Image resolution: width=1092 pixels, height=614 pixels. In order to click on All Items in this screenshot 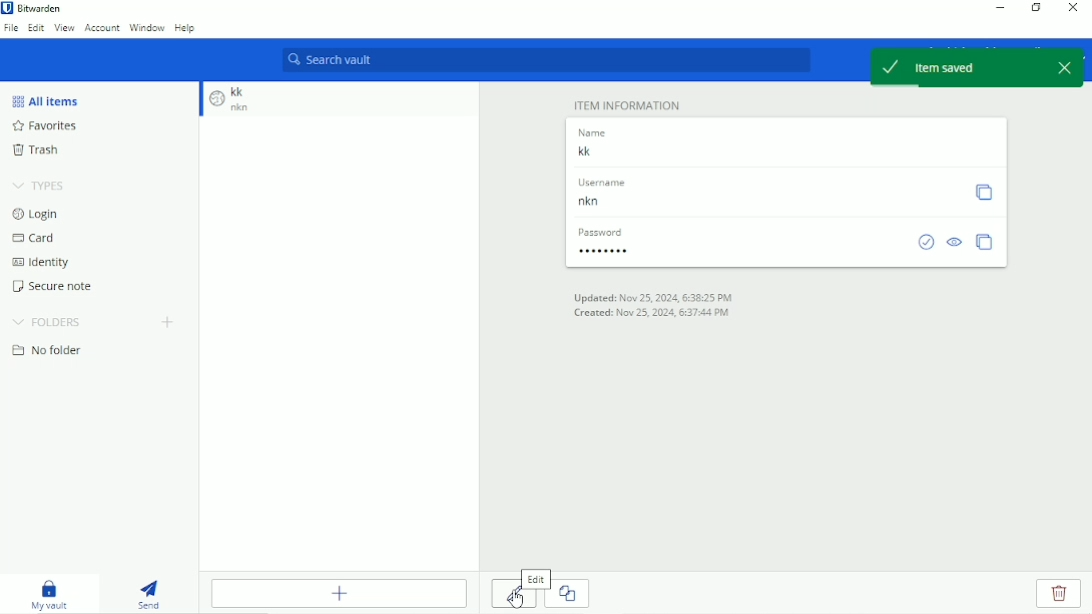, I will do `click(44, 101)`.